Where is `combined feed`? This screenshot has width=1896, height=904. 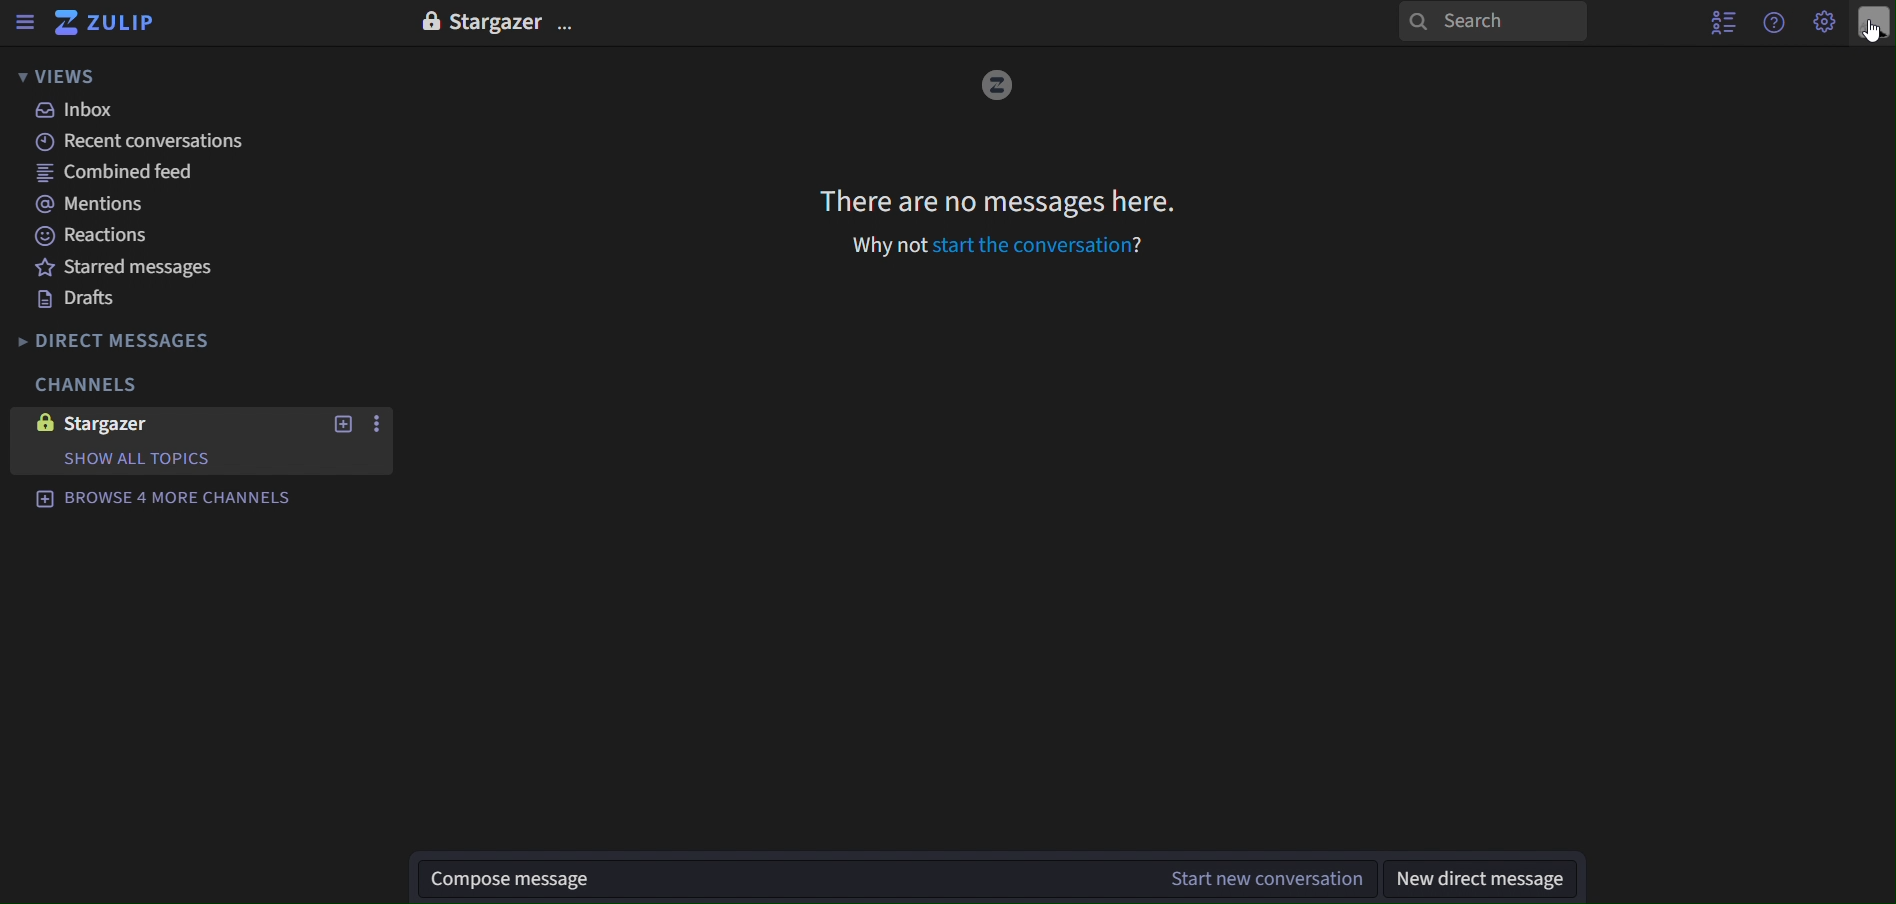
combined feed is located at coordinates (132, 175).